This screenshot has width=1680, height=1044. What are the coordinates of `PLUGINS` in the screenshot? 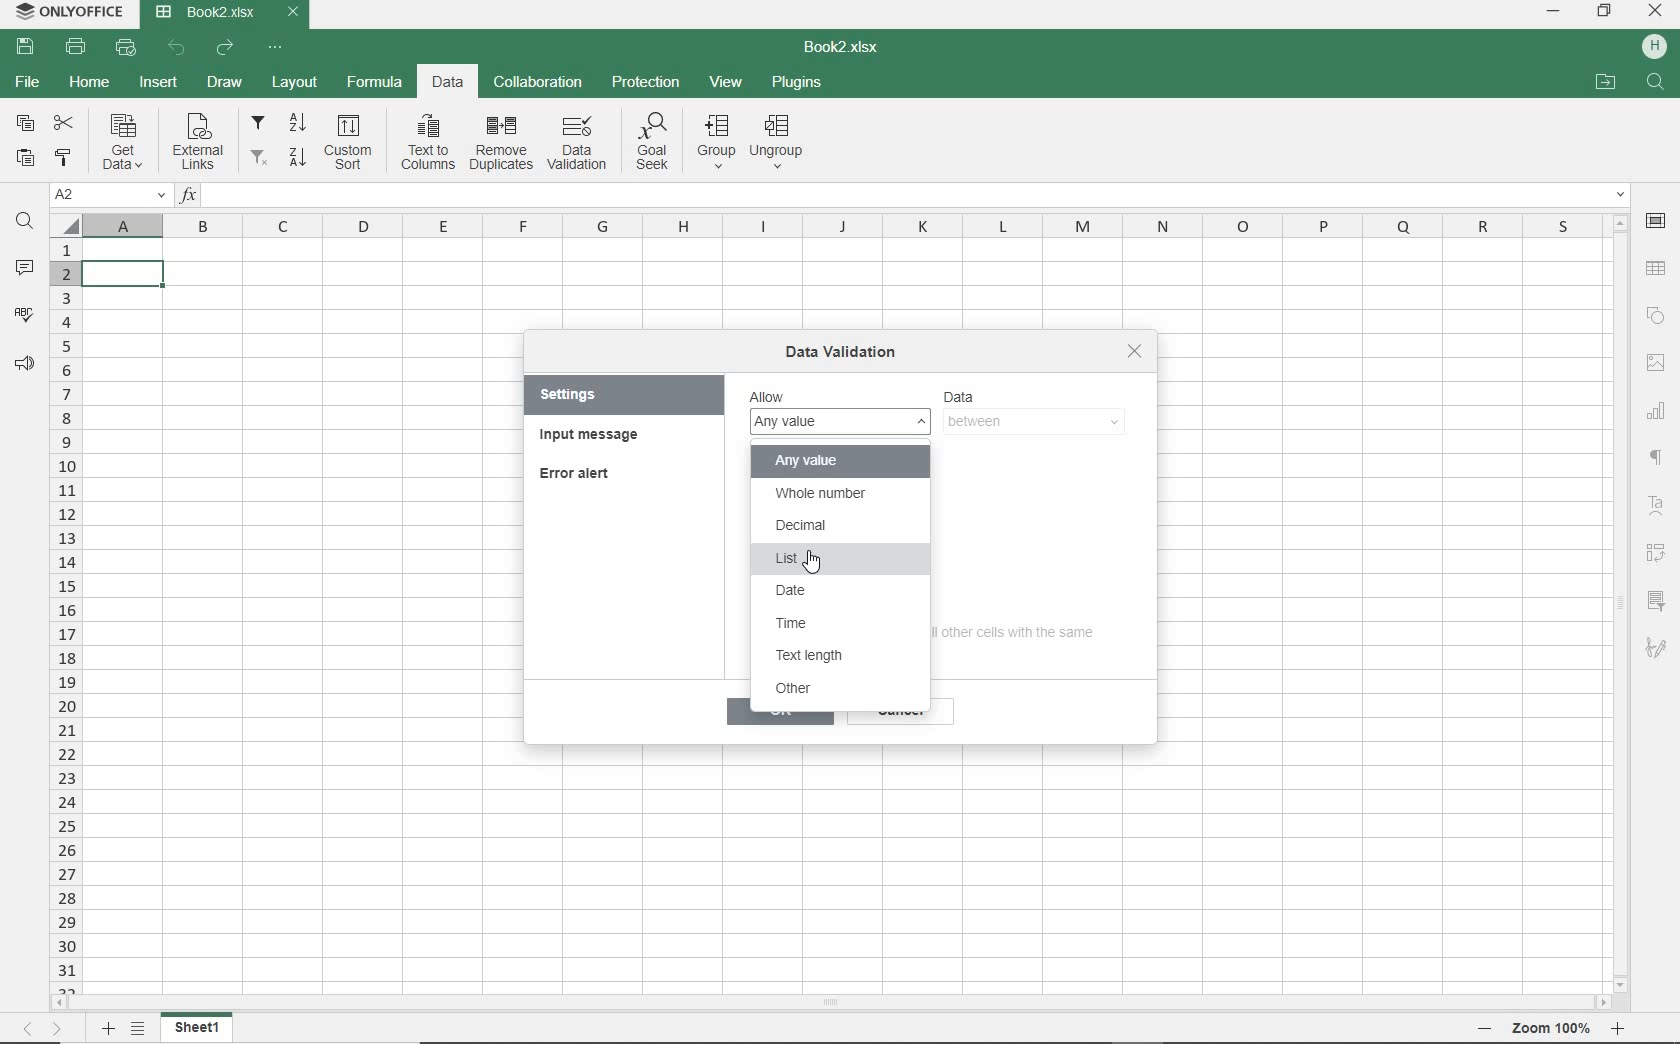 It's located at (798, 81).